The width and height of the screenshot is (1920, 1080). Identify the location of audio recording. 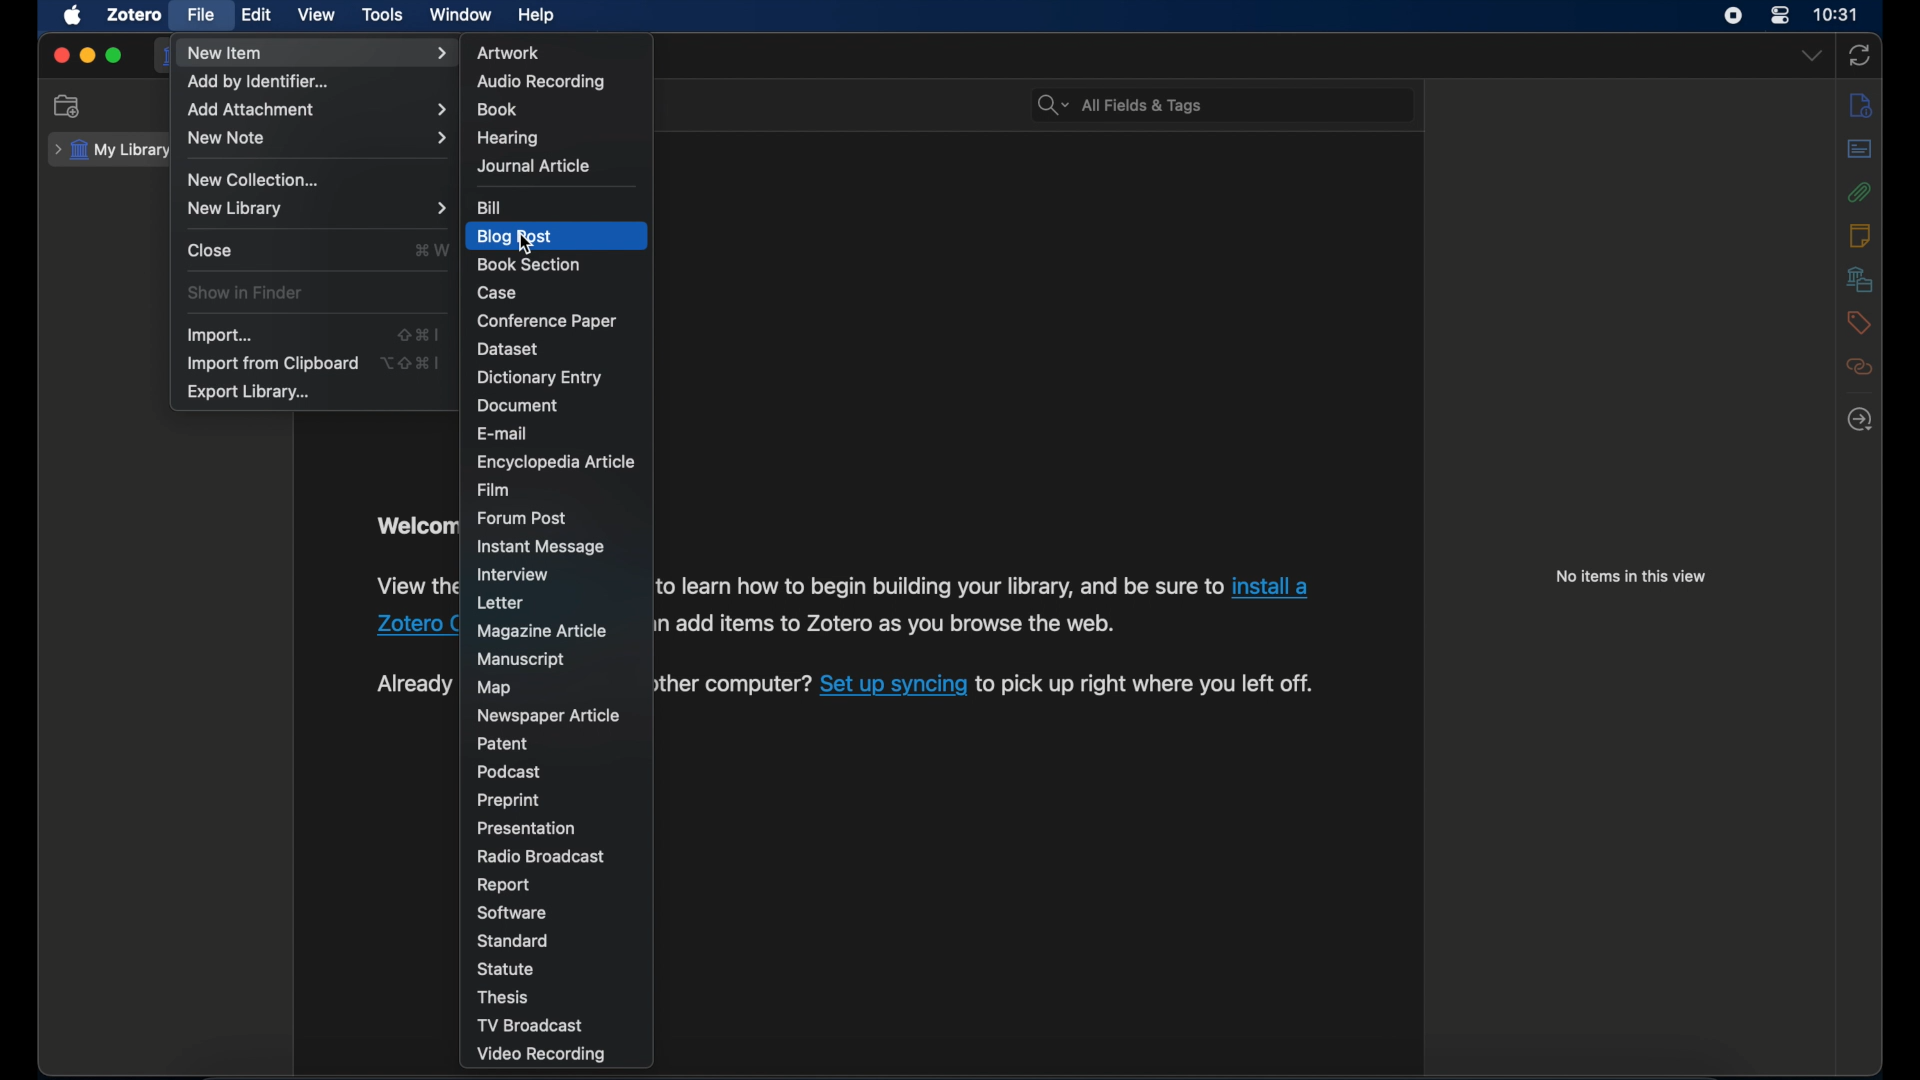
(540, 81).